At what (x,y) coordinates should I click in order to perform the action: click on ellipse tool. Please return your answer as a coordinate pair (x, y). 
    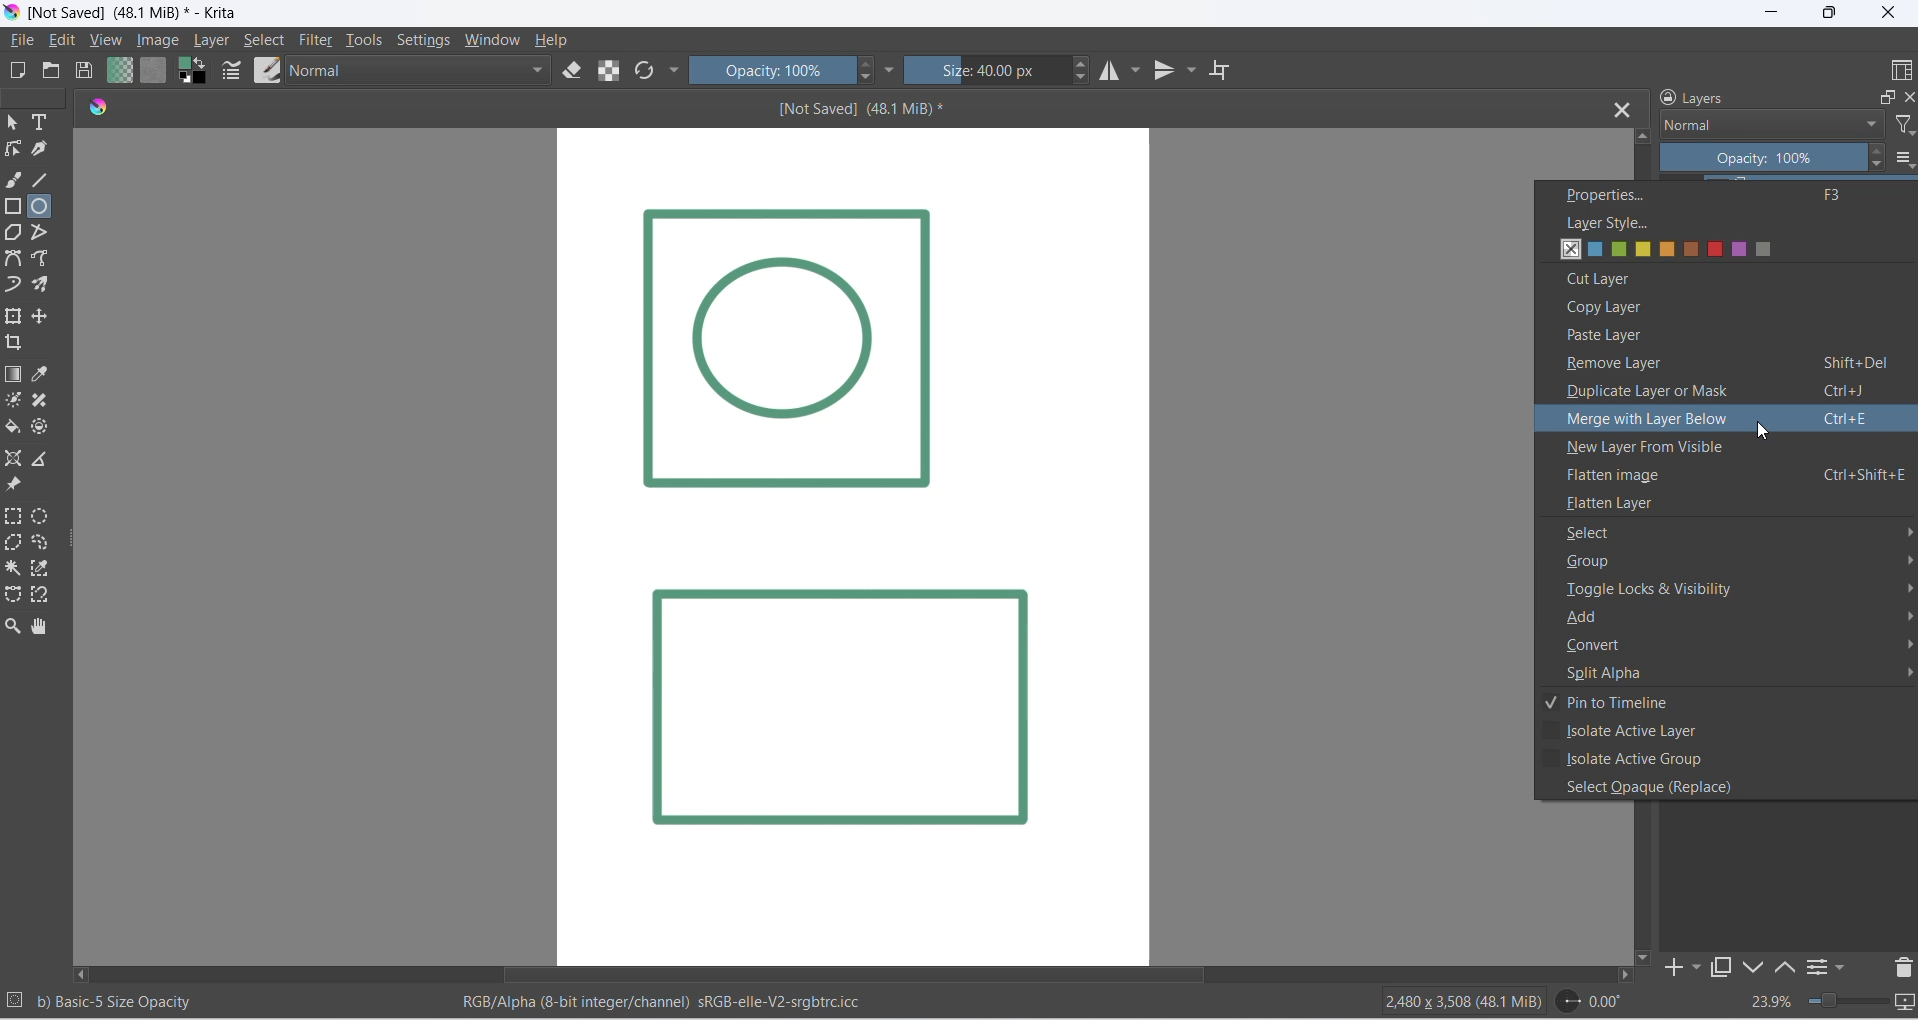
    Looking at the image, I should click on (47, 208).